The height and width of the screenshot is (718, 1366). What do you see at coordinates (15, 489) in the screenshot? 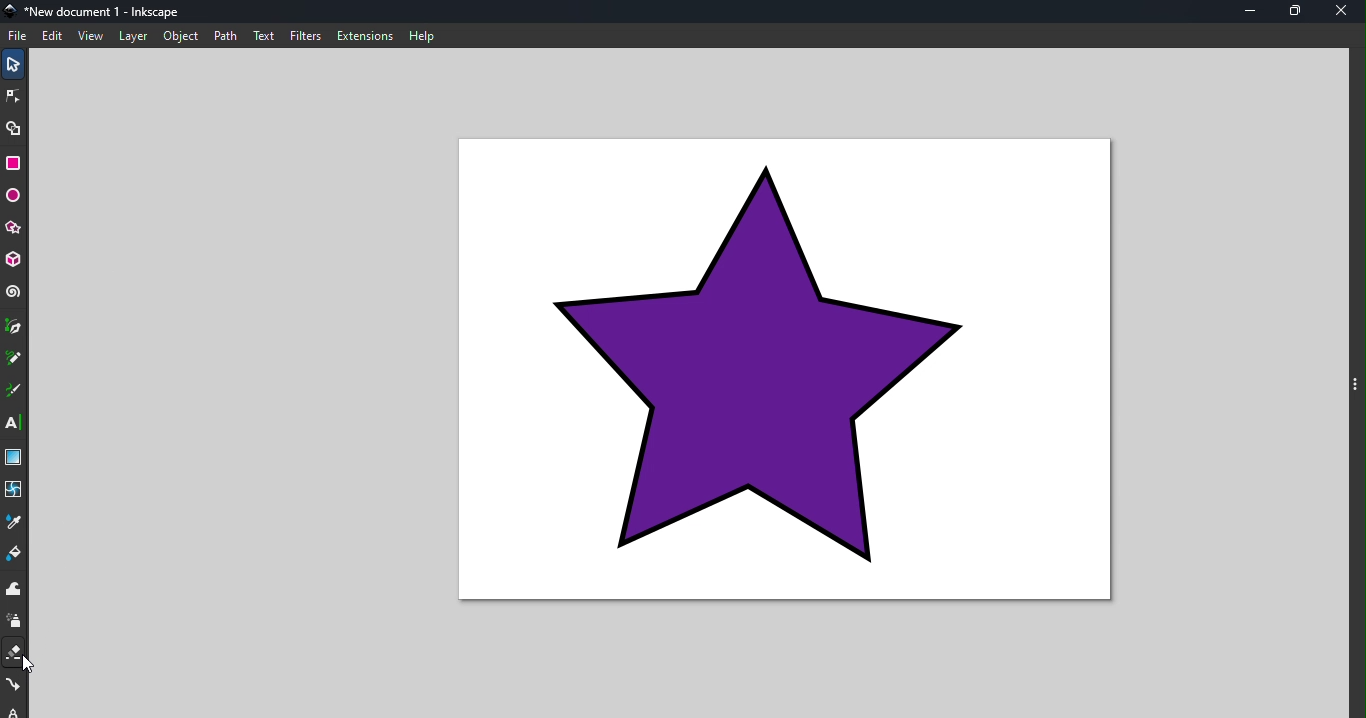
I see `mesh tool` at bounding box center [15, 489].